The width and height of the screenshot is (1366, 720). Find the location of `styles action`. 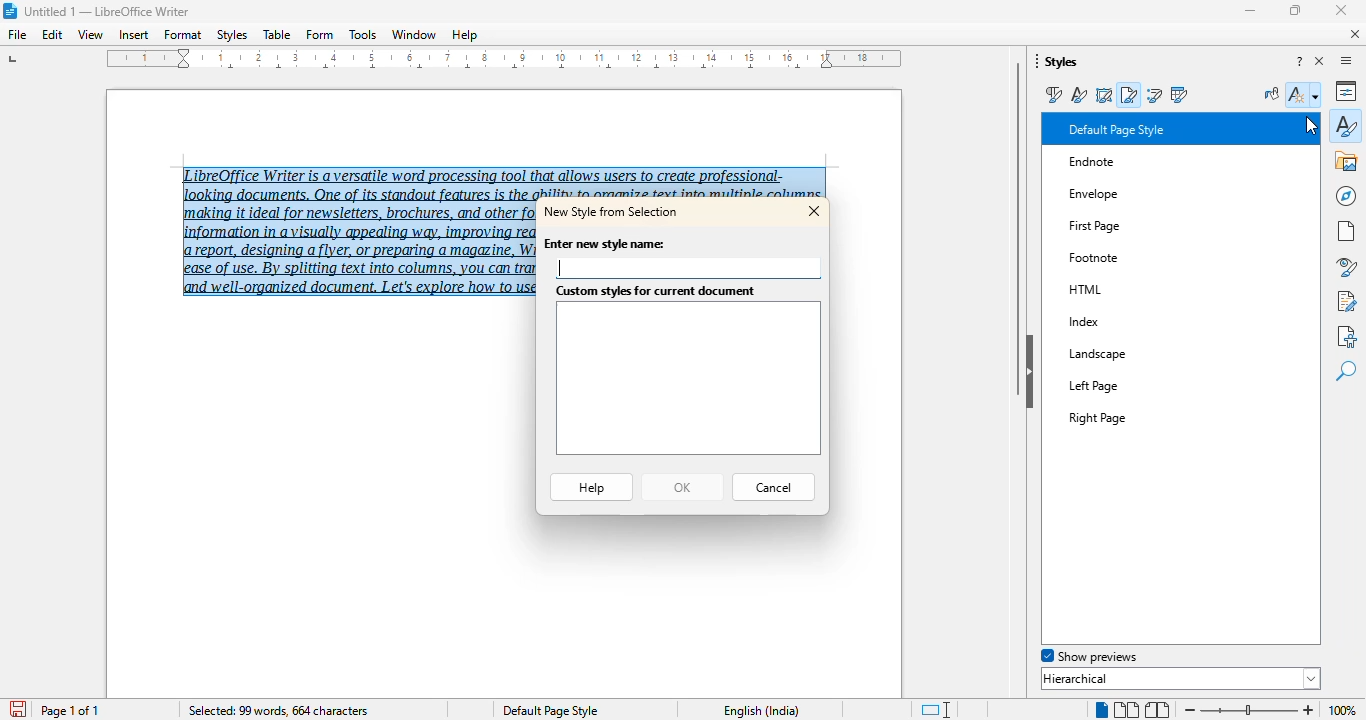

styles action is located at coordinates (1305, 94).